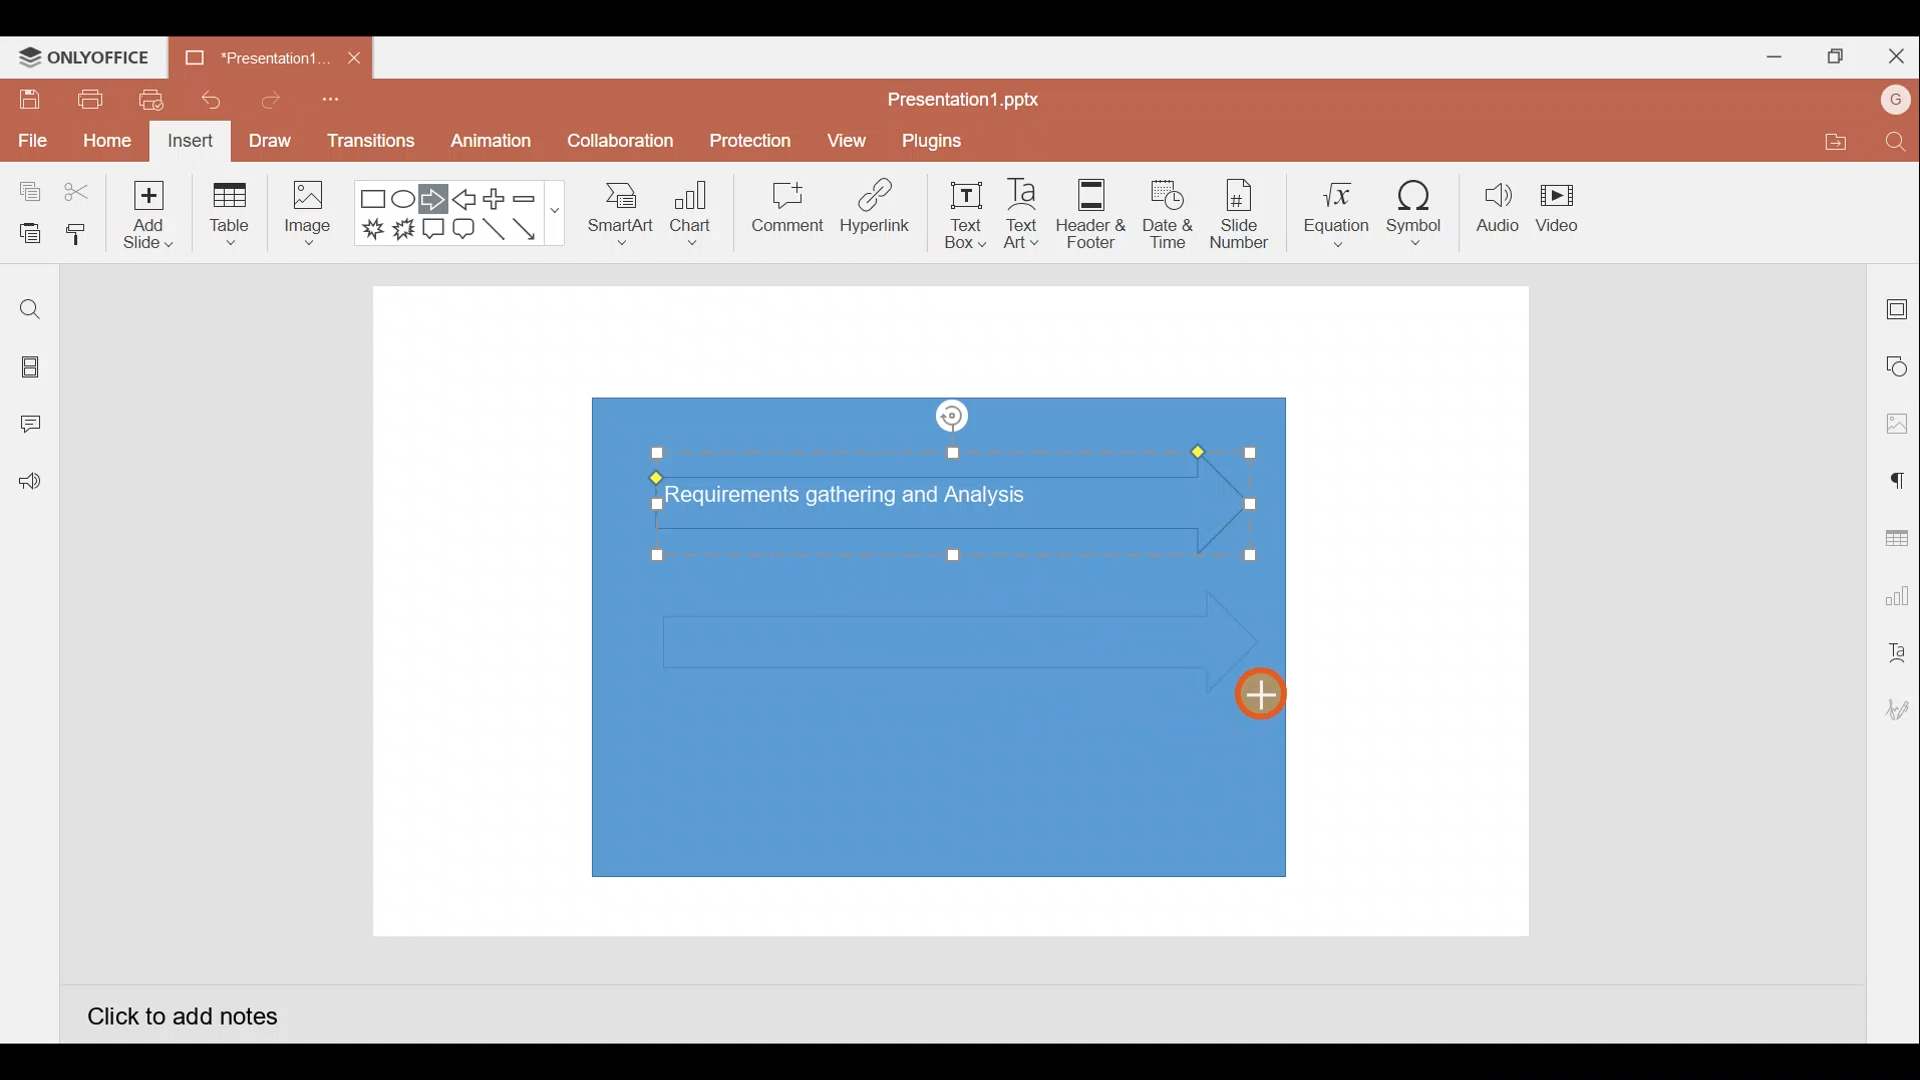  What do you see at coordinates (1766, 53) in the screenshot?
I see `Minimize` at bounding box center [1766, 53].